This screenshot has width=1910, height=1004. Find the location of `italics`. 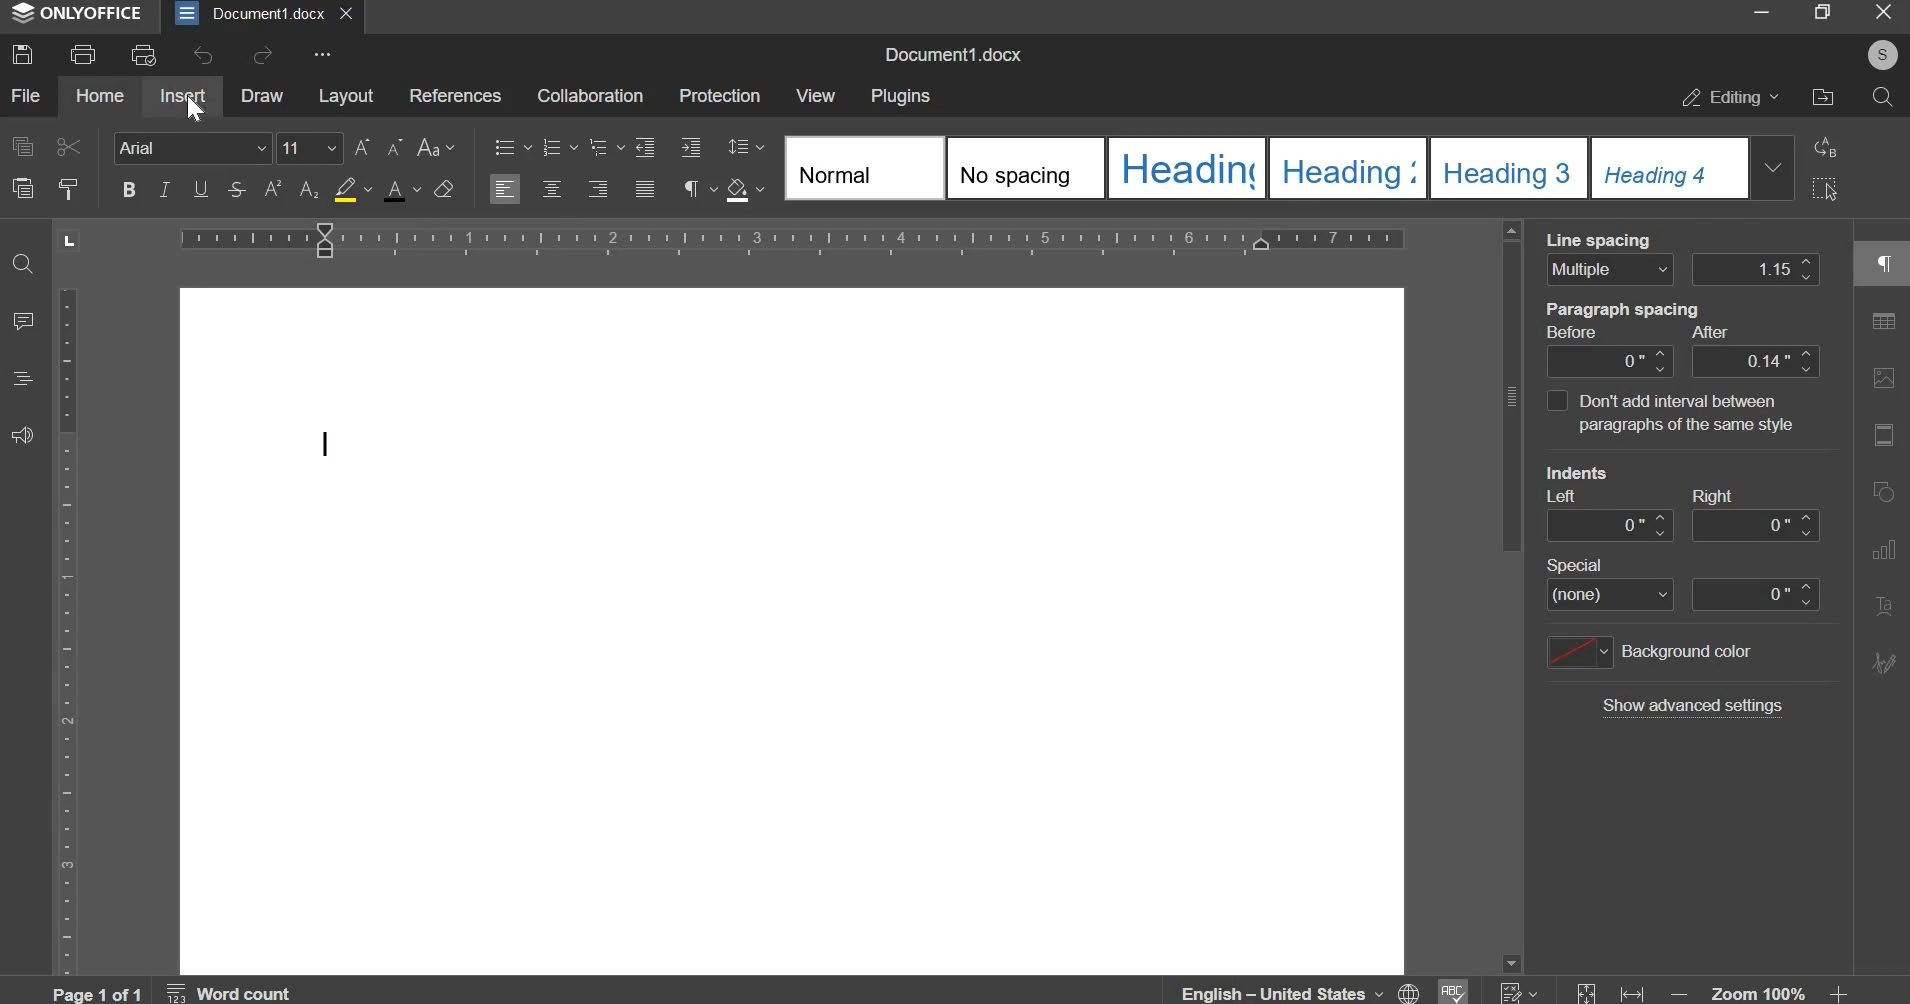

italics is located at coordinates (165, 188).